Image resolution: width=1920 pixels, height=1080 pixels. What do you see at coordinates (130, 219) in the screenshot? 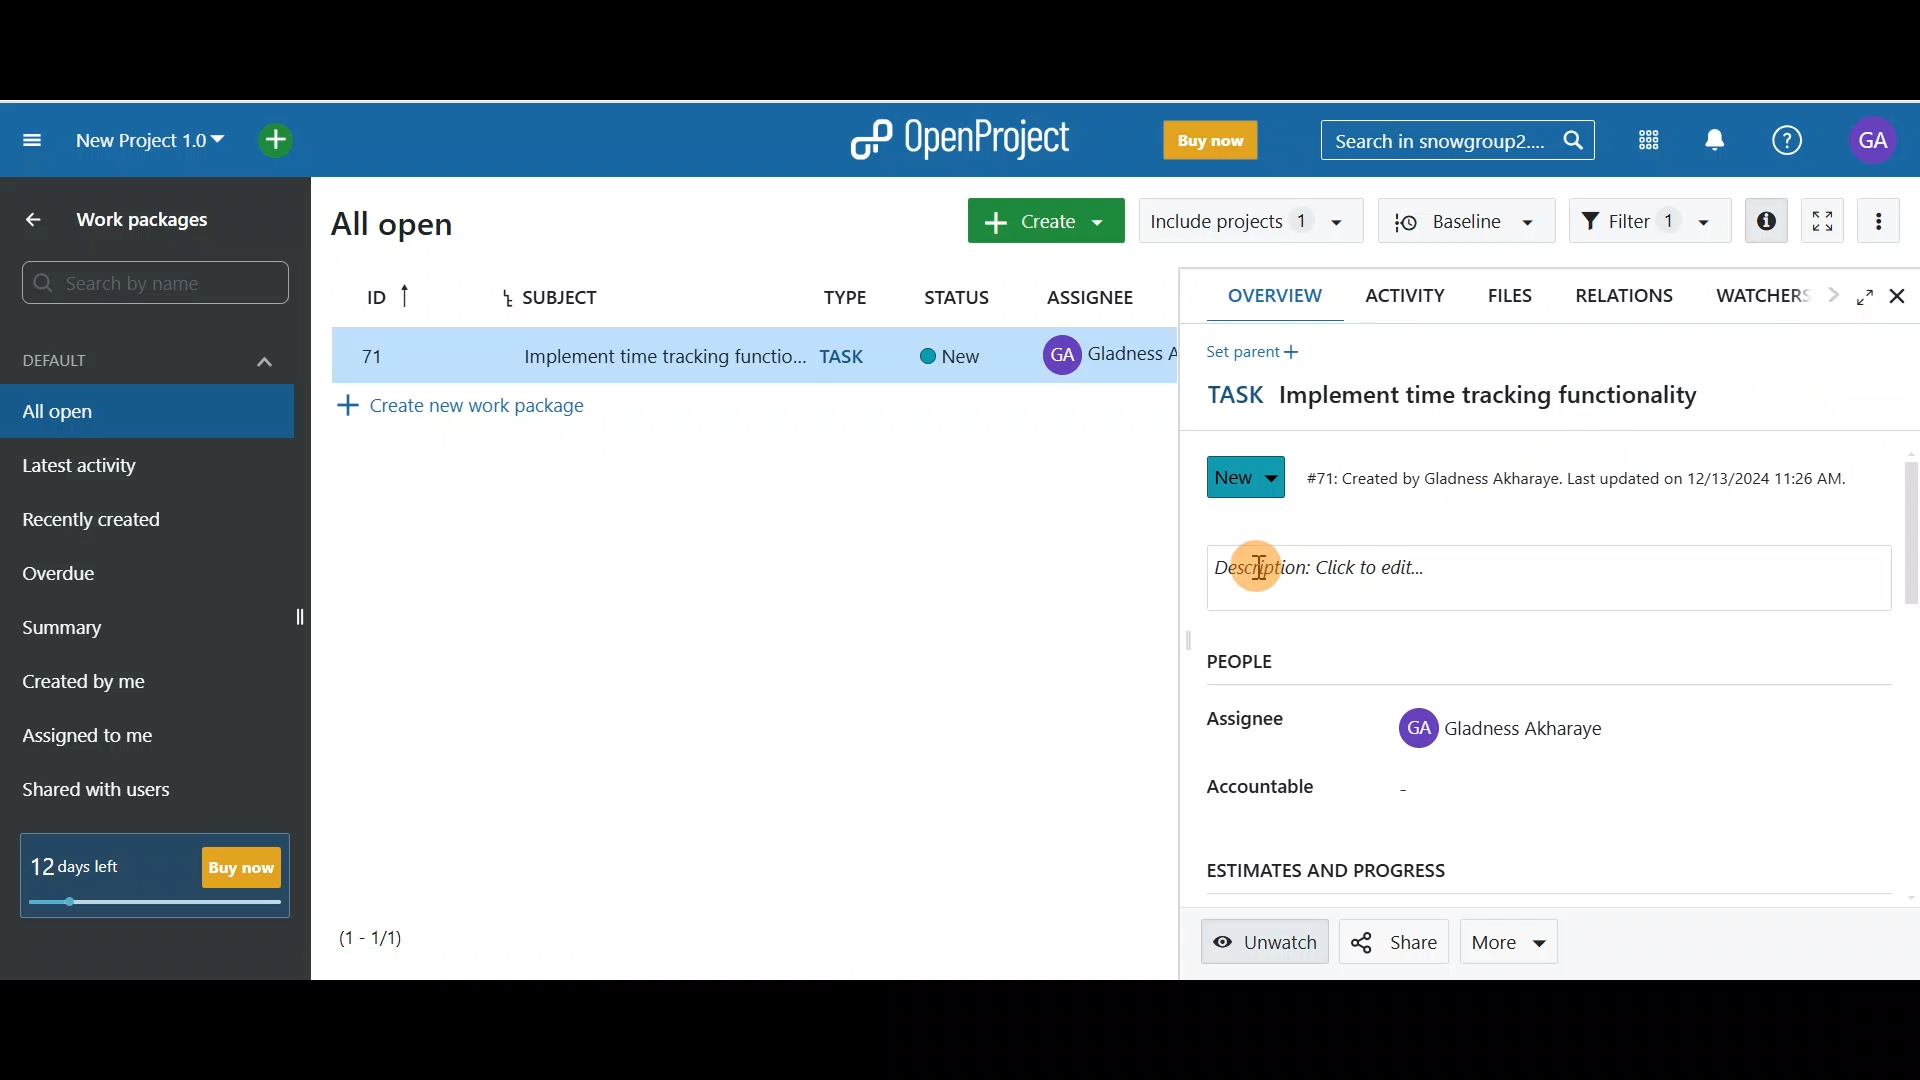
I see `Work packages` at bounding box center [130, 219].